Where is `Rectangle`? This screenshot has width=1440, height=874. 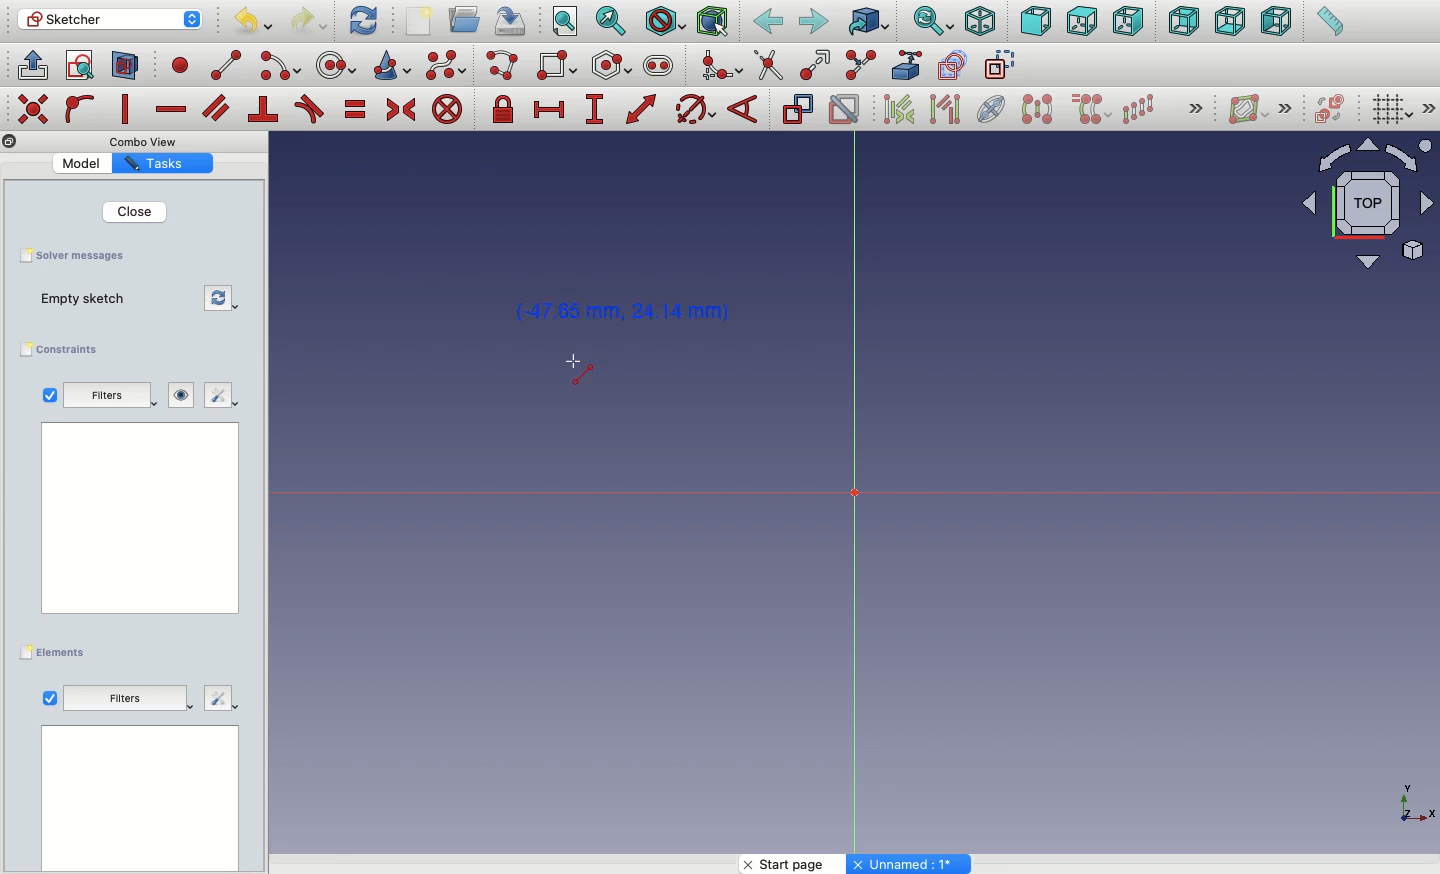
Rectangle is located at coordinates (559, 66).